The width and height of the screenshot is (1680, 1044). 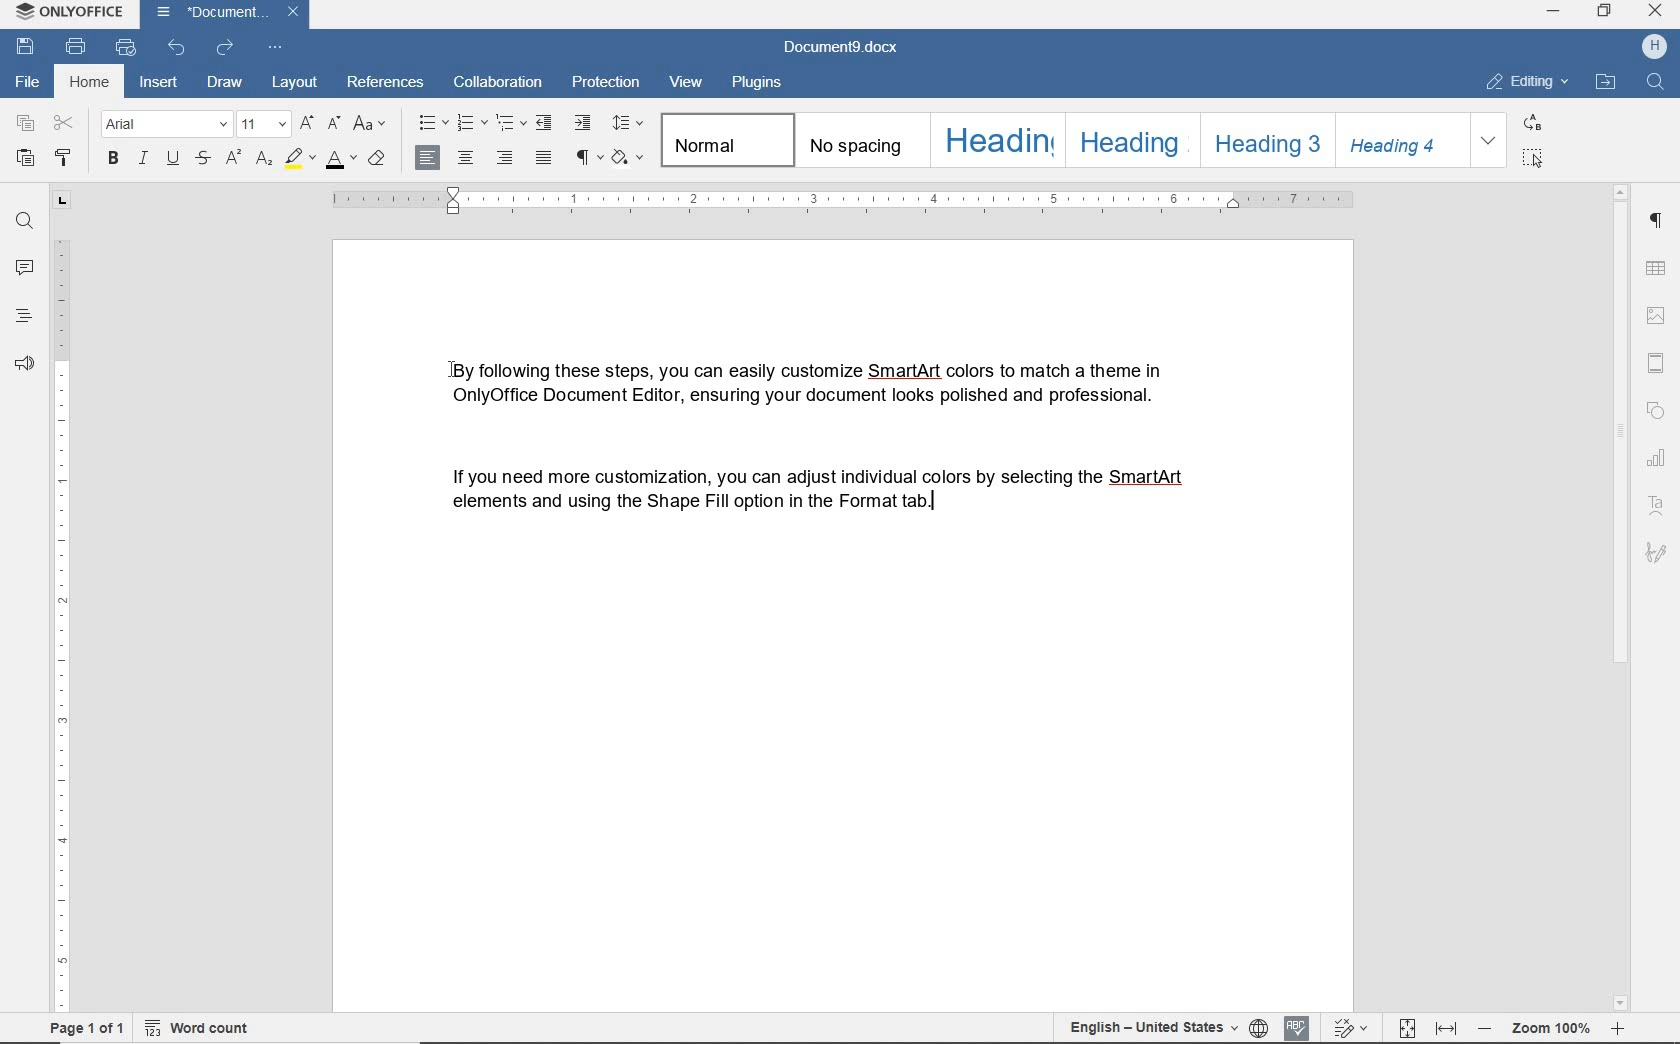 I want to click on expand , so click(x=1489, y=141).